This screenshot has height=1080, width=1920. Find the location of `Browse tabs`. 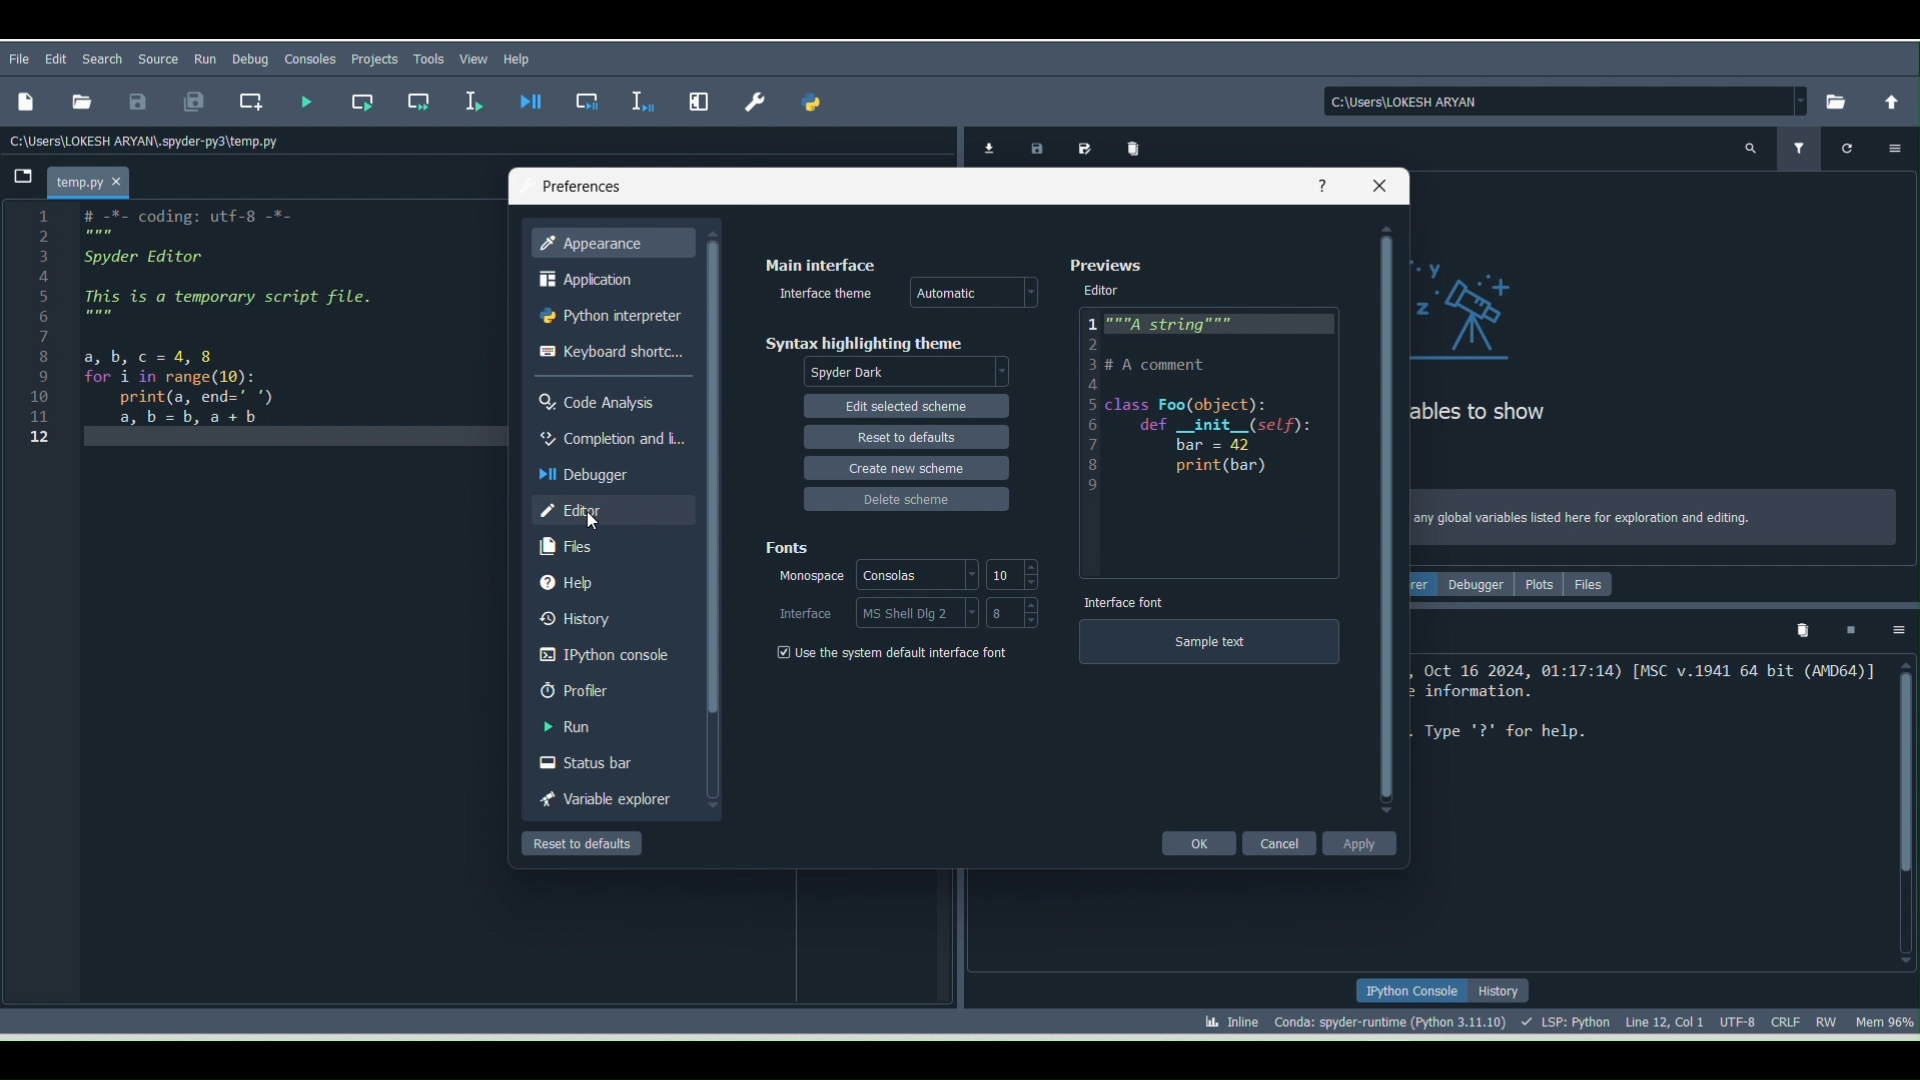

Browse tabs is located at coordinates (20, 181).